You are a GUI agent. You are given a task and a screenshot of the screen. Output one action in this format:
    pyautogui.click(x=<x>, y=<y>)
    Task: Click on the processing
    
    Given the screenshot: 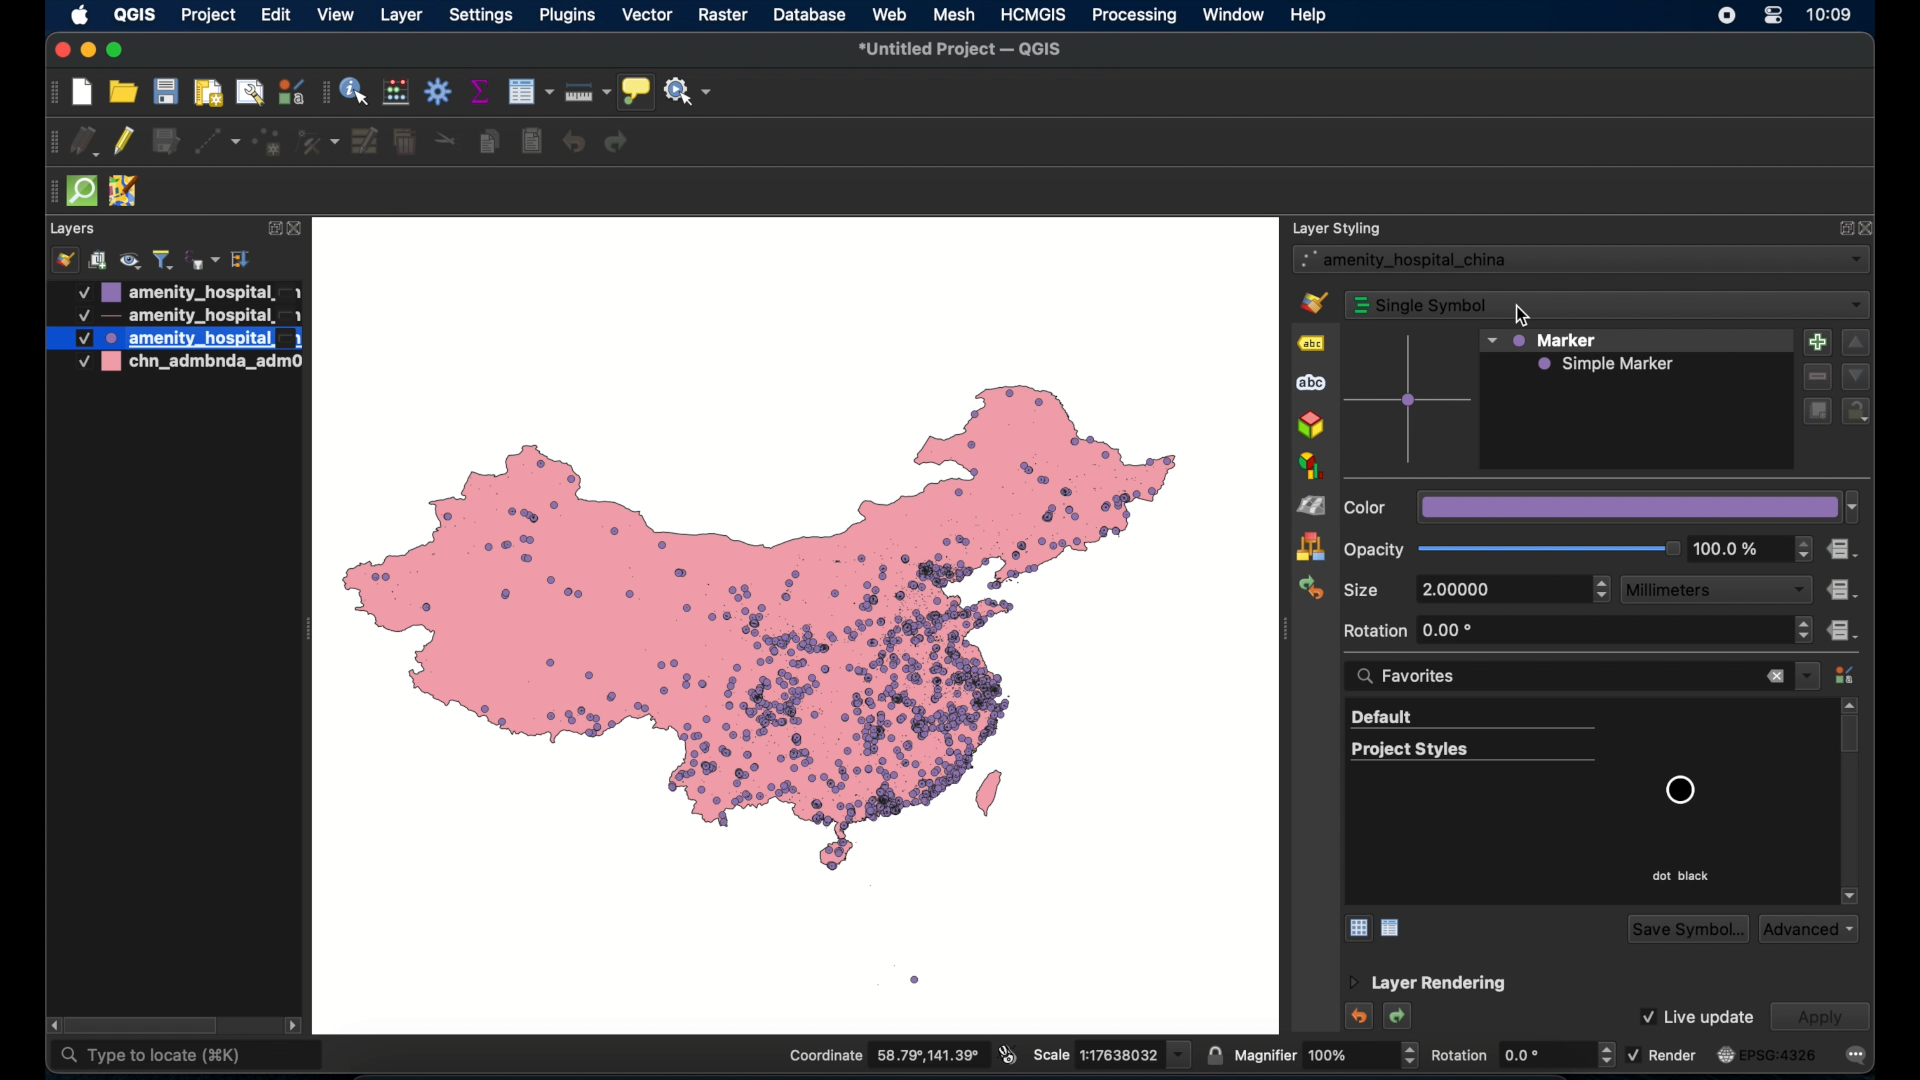 What is the action you would take?
    pyautogui.click(x=1133, y=16)
    